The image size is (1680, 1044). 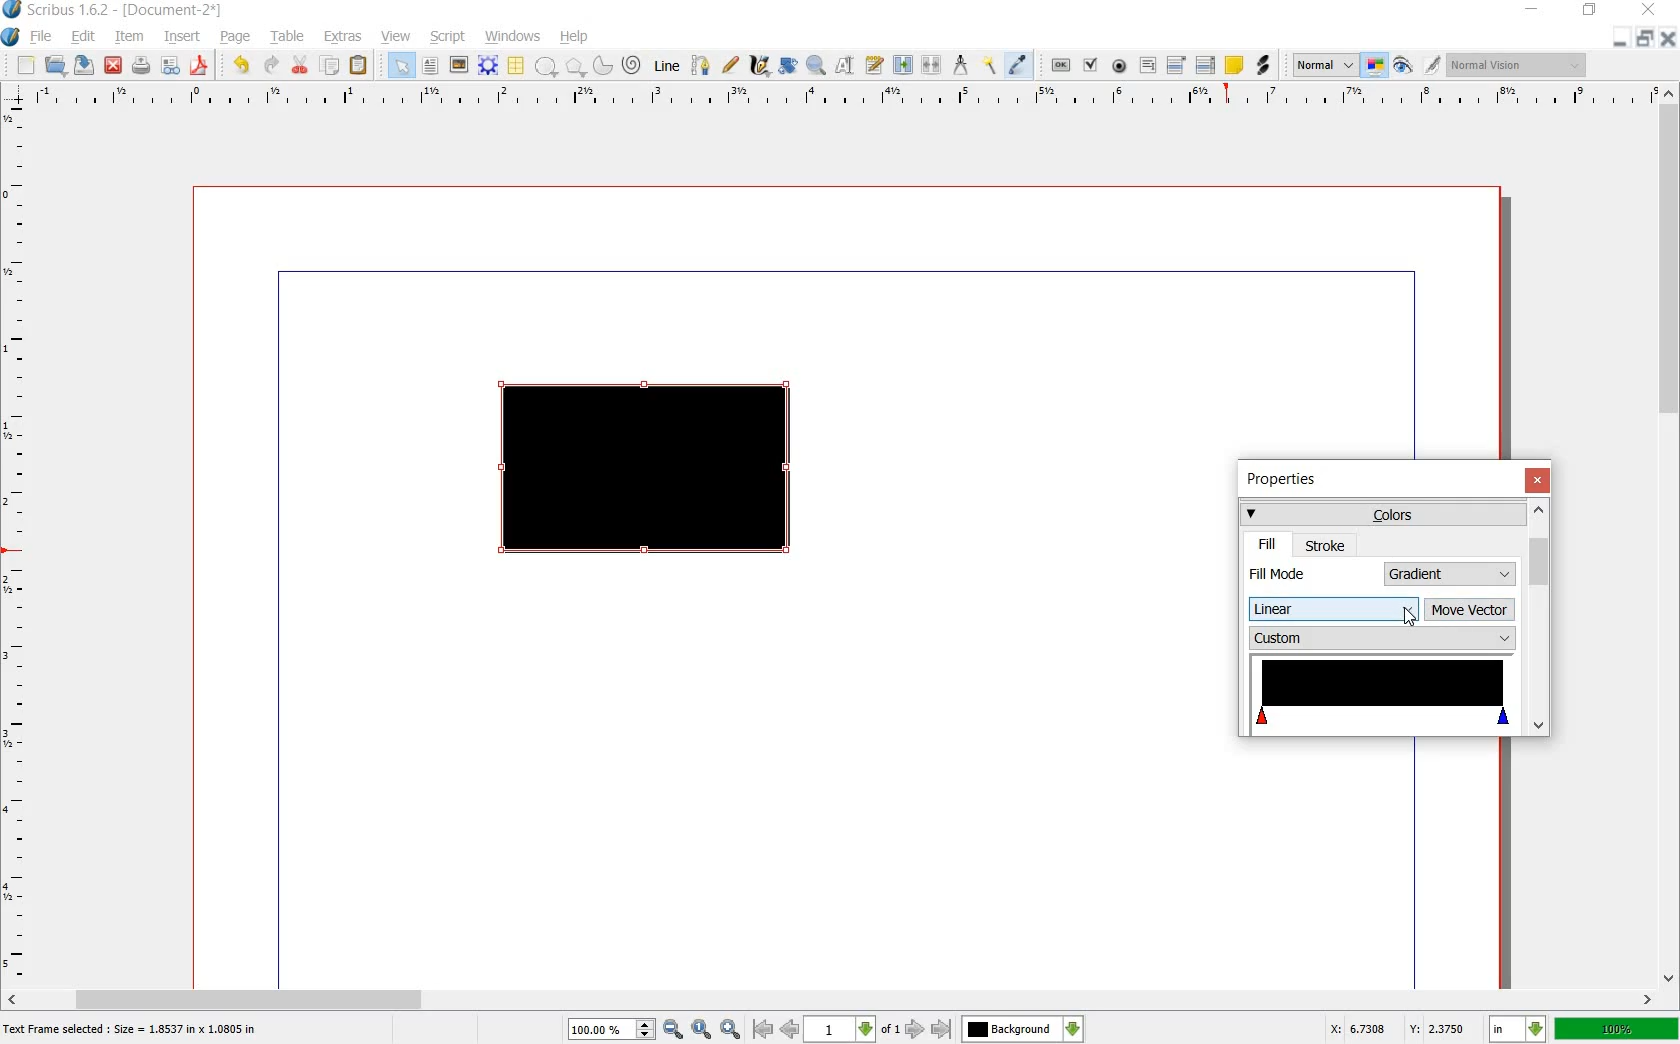 What do you see at coordinates (1268, 544) in the screenshot?
I see `fill` at bounding box center [1268, 544].